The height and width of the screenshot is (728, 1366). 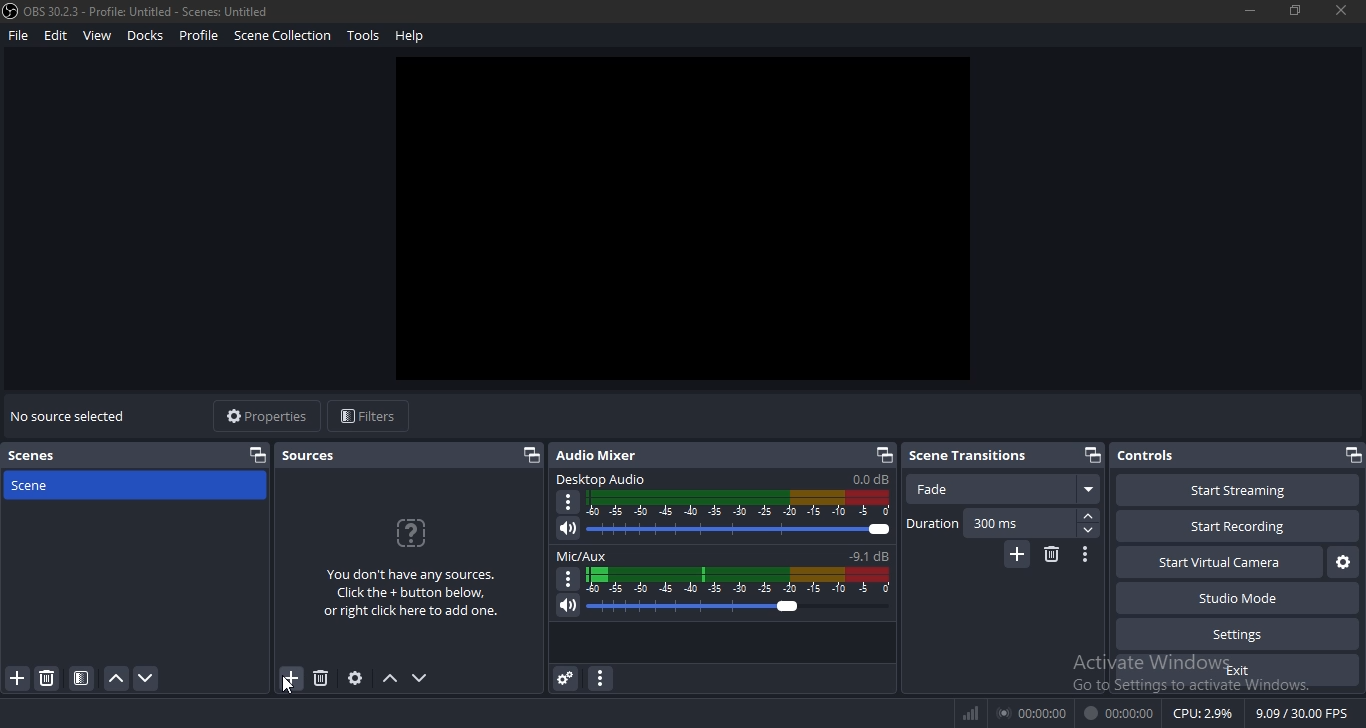 What do you see at coordinates (1088, 555) in the screenshot?
I see `icon` at bounding box center [1088, 555].